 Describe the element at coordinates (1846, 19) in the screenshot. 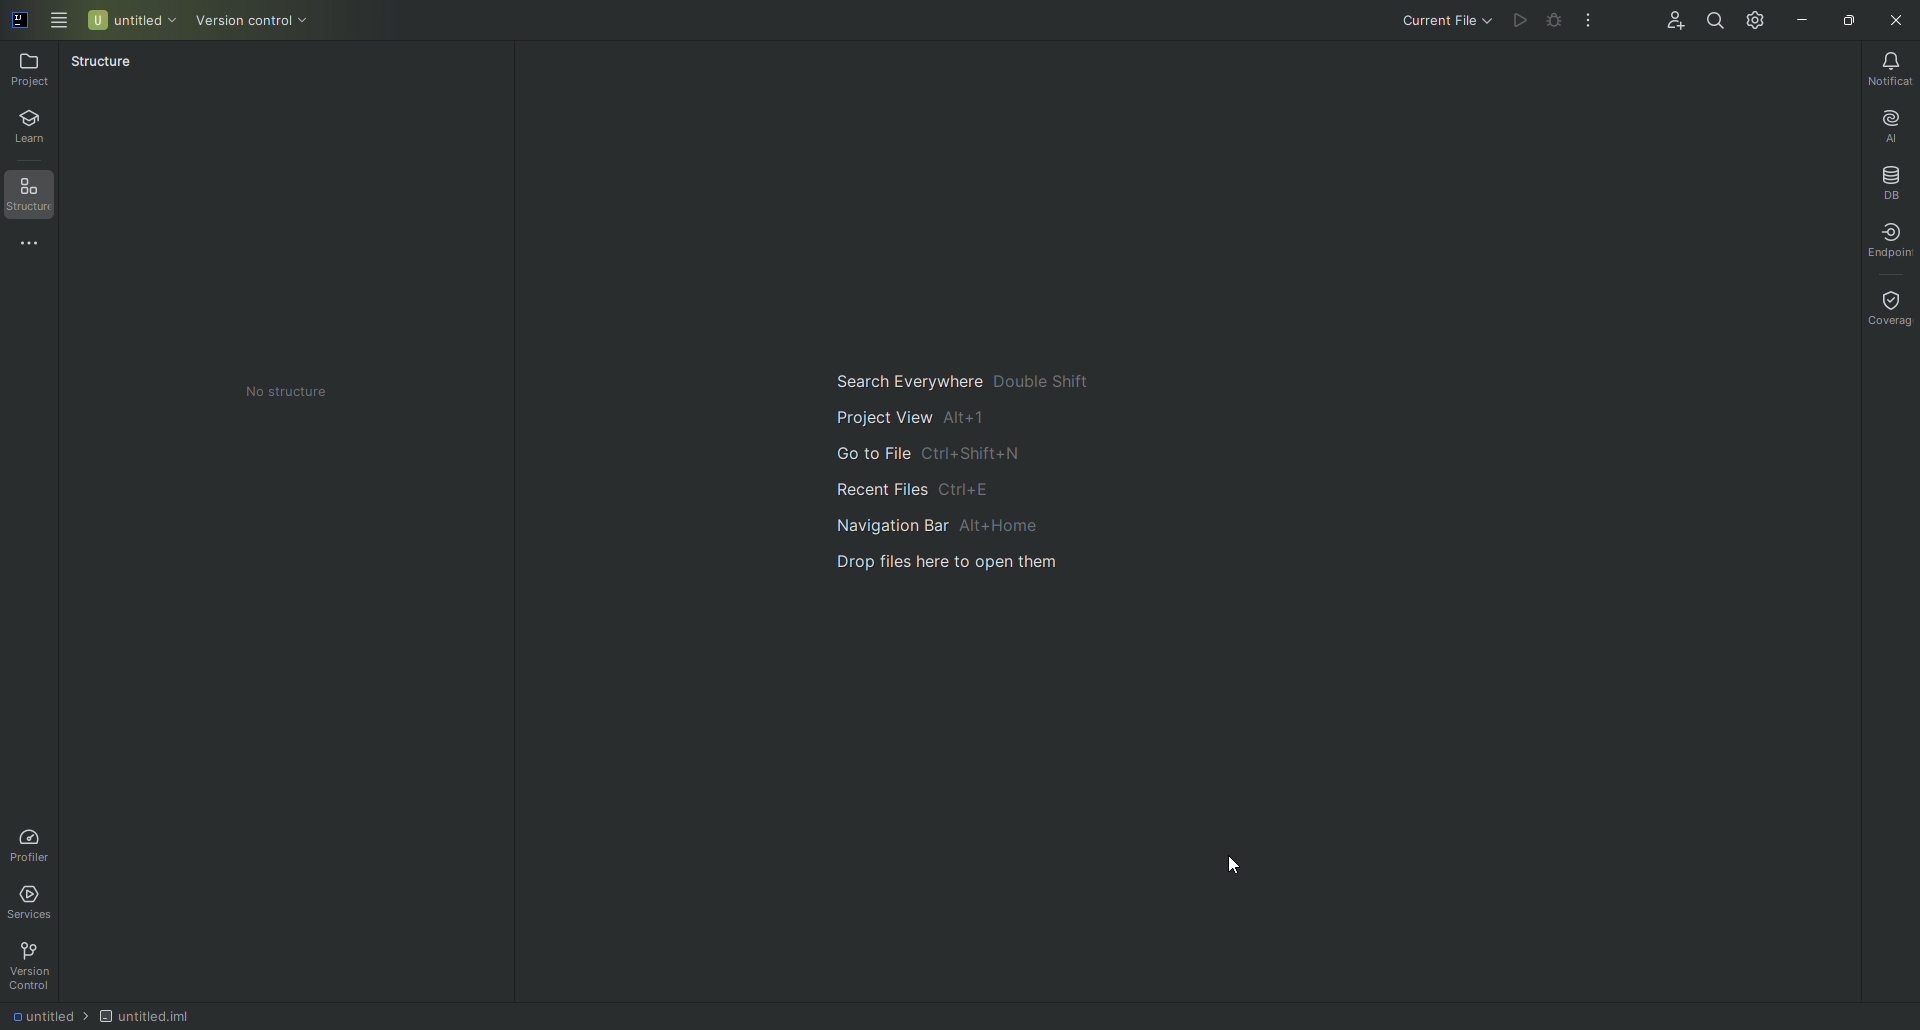

I see `Restore` at that location.